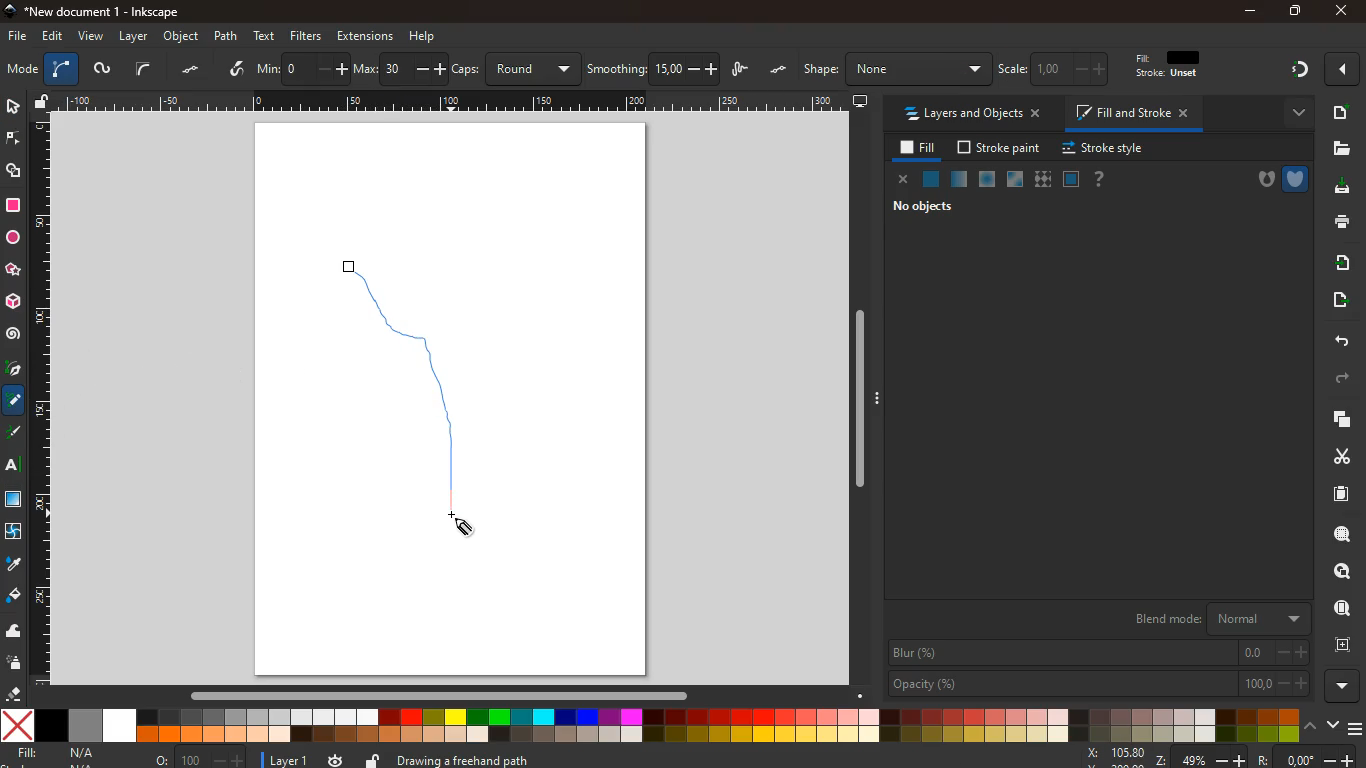 The height and width of the screenshot is (768, 1366). What do you see at coordinates (13, 370) in the screenshot?
I see `pick` at bounding box center [13, 370].